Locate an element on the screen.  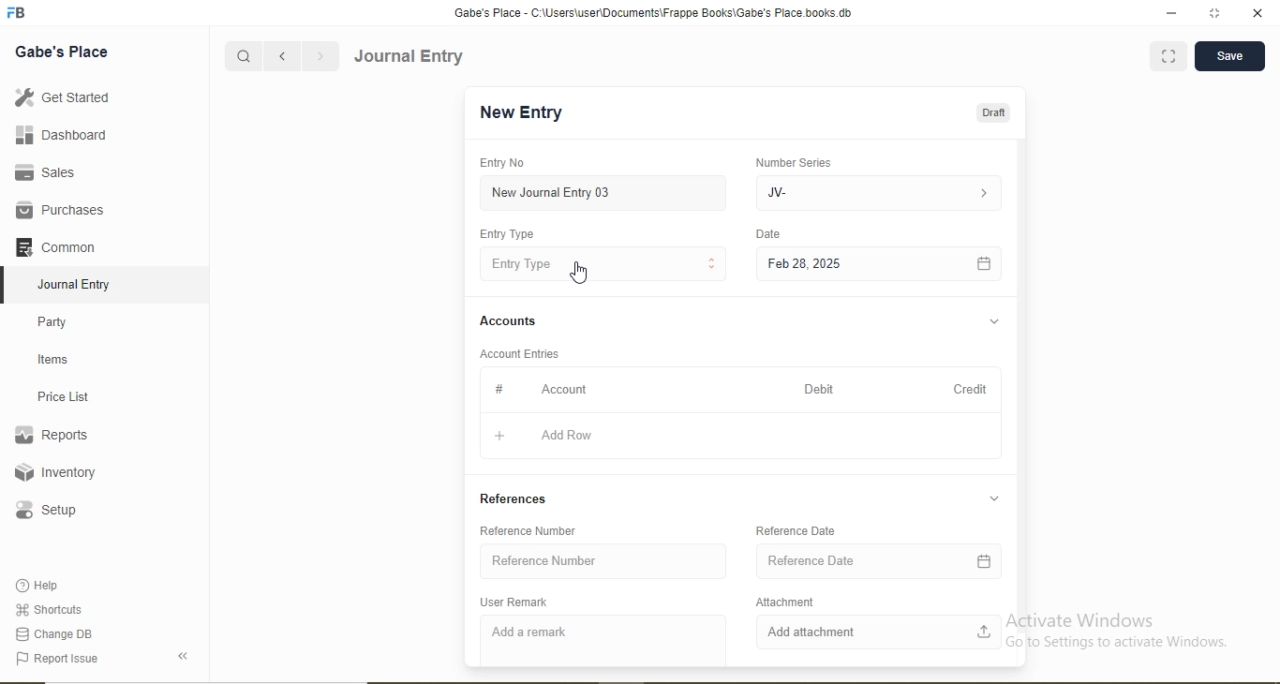
Scroll bar is located at coordinates (1021, 386).